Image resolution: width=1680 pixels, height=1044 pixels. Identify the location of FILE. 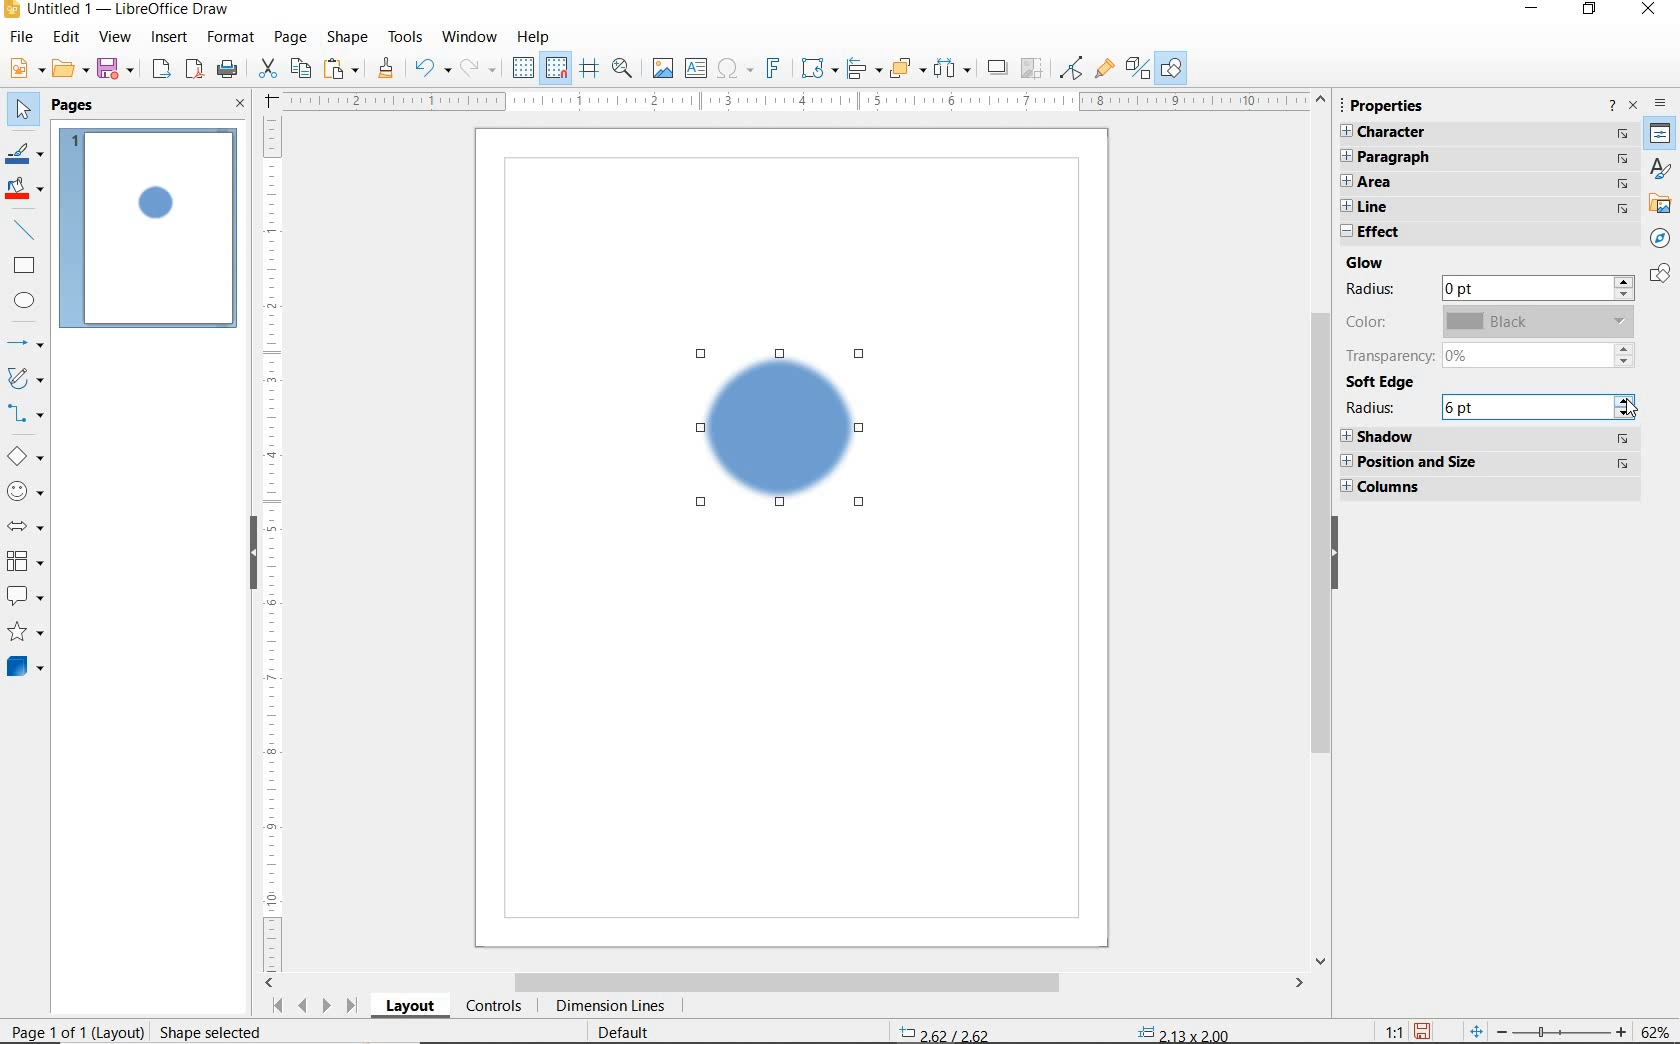
(25, 37).